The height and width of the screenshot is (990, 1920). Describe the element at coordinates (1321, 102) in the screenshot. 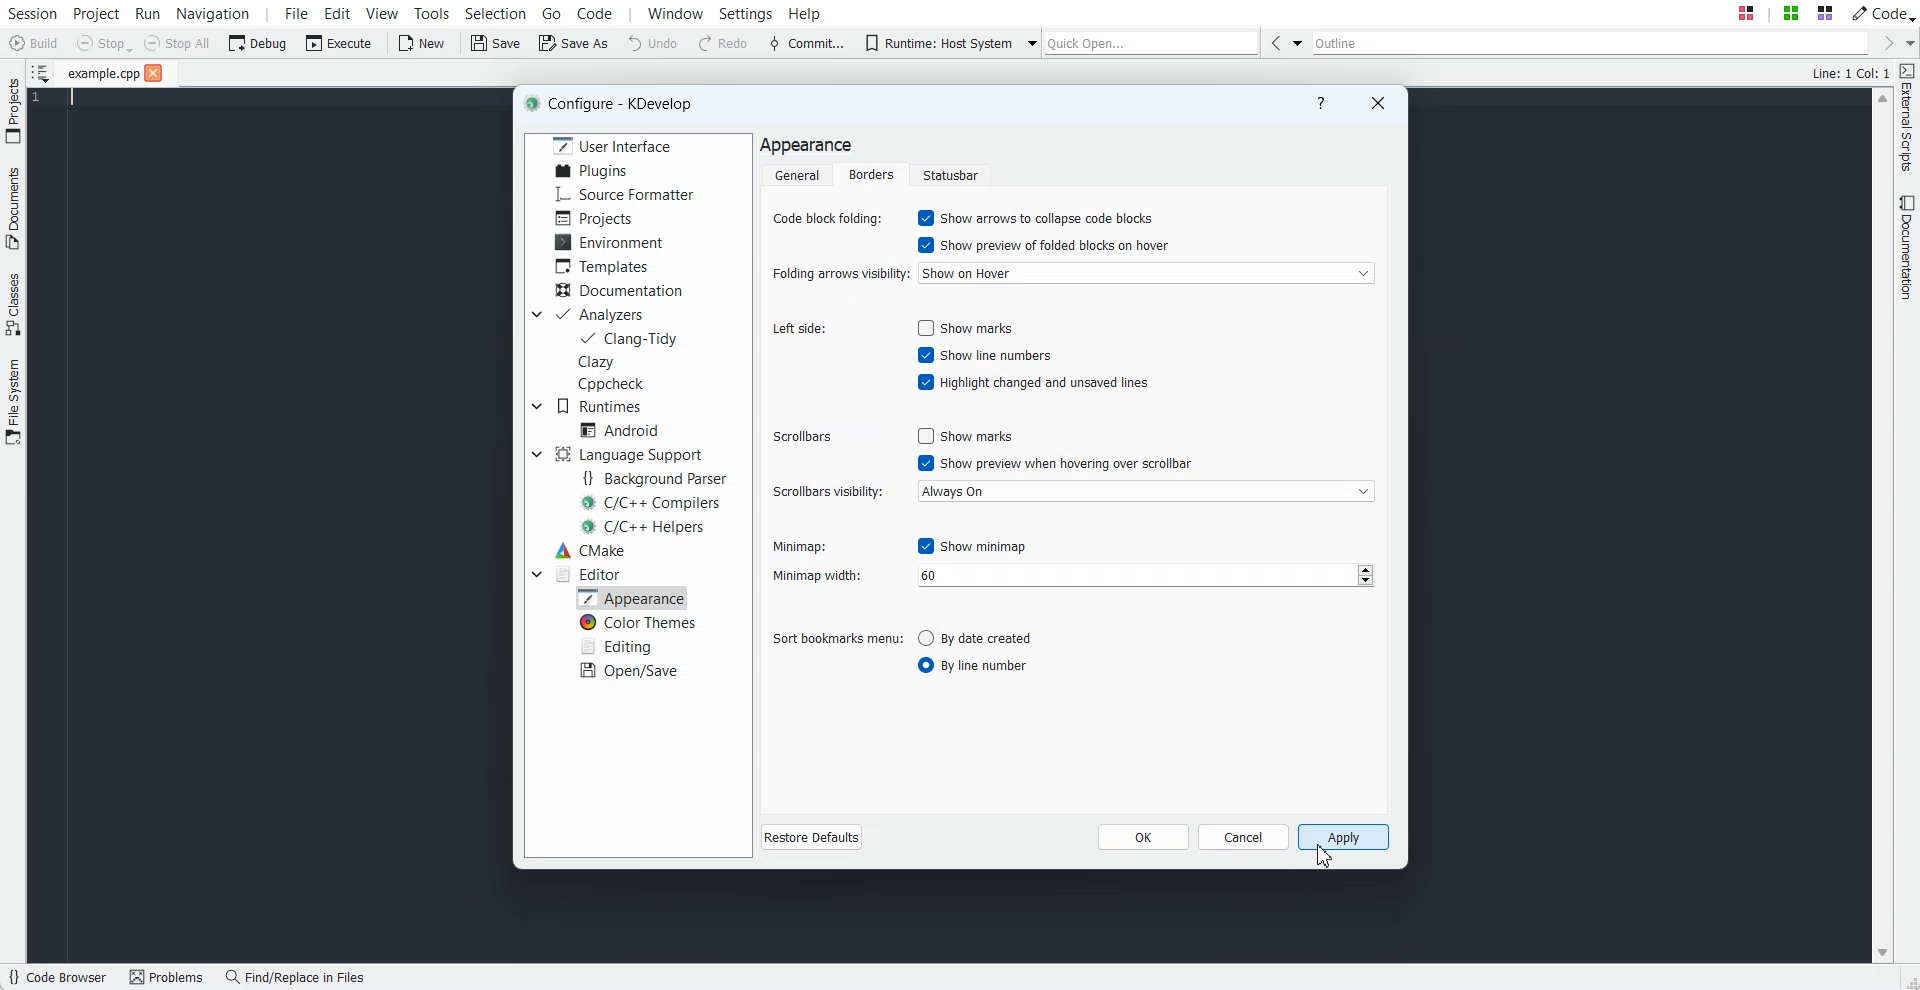

I see `Help` at that location.